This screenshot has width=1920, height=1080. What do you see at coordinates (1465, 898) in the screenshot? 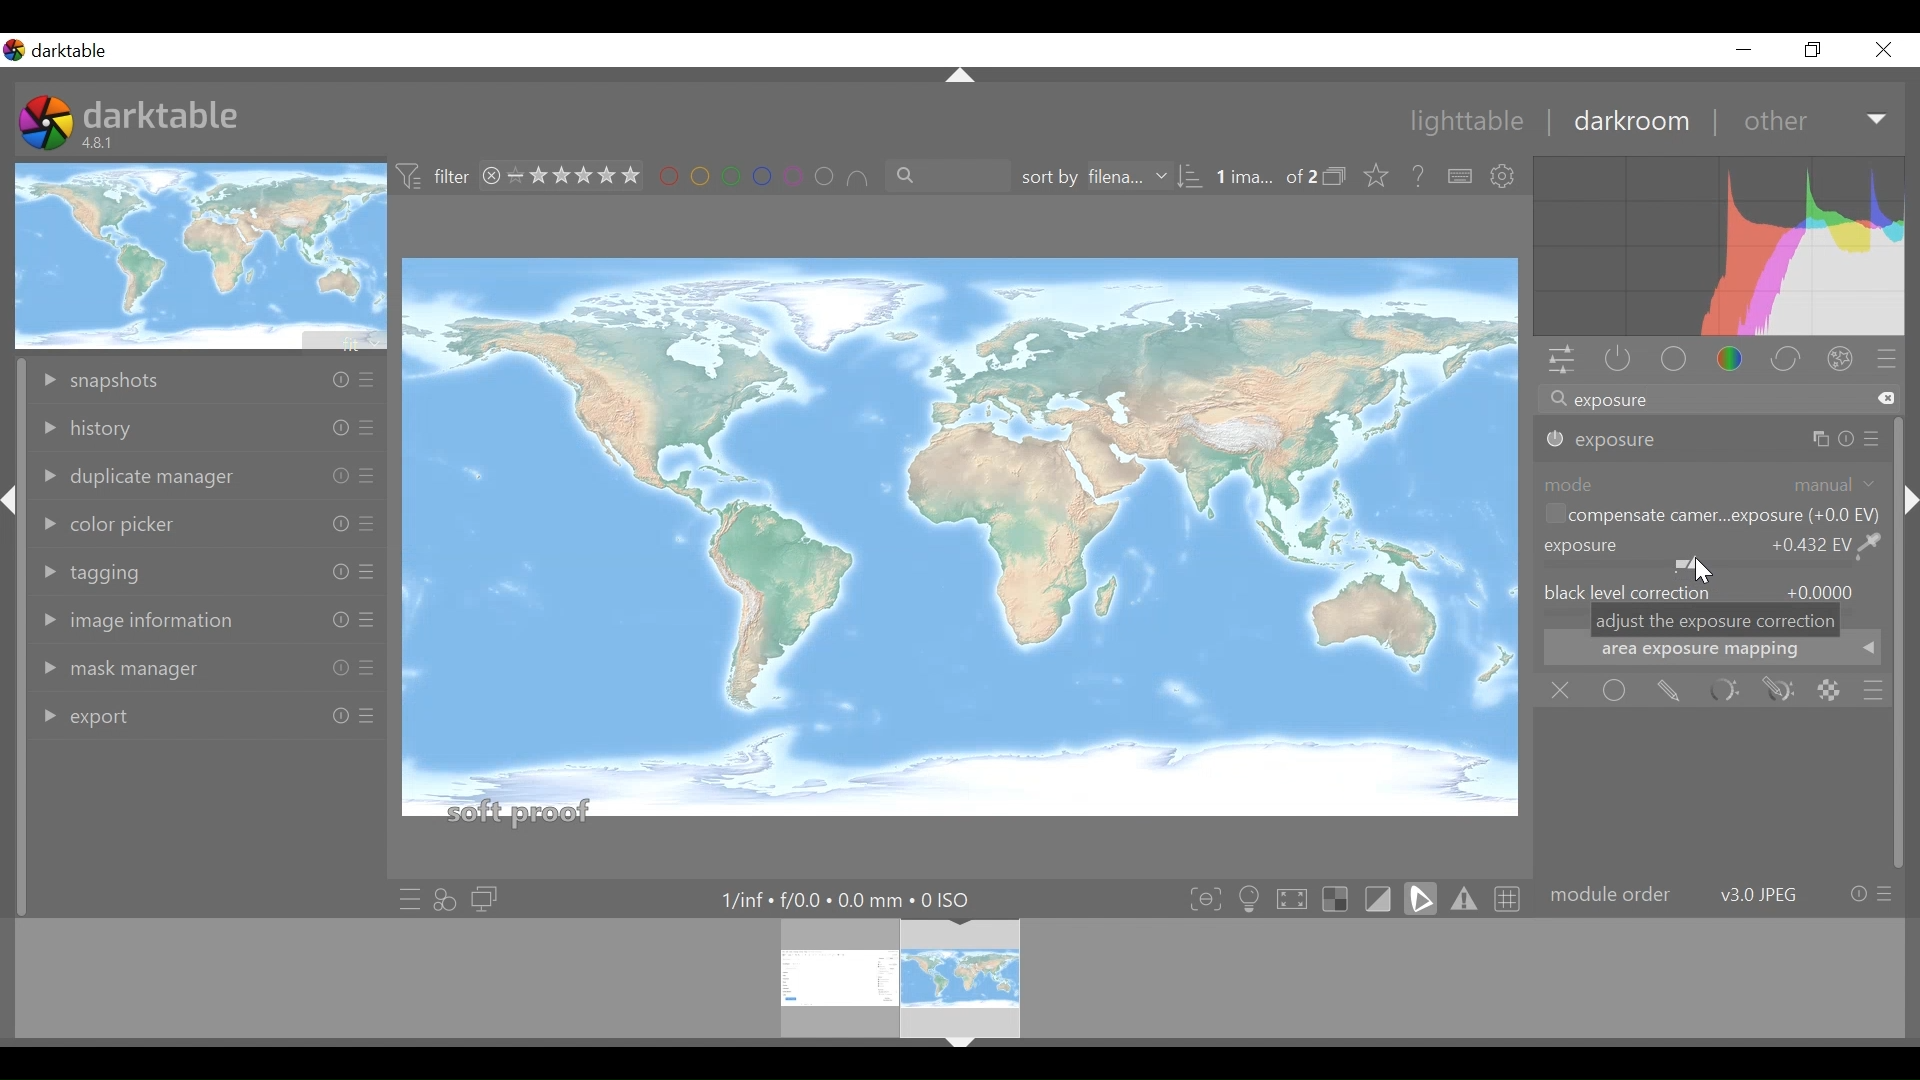
I see `toggle gamut checking` at bounding box center [1465, 898].